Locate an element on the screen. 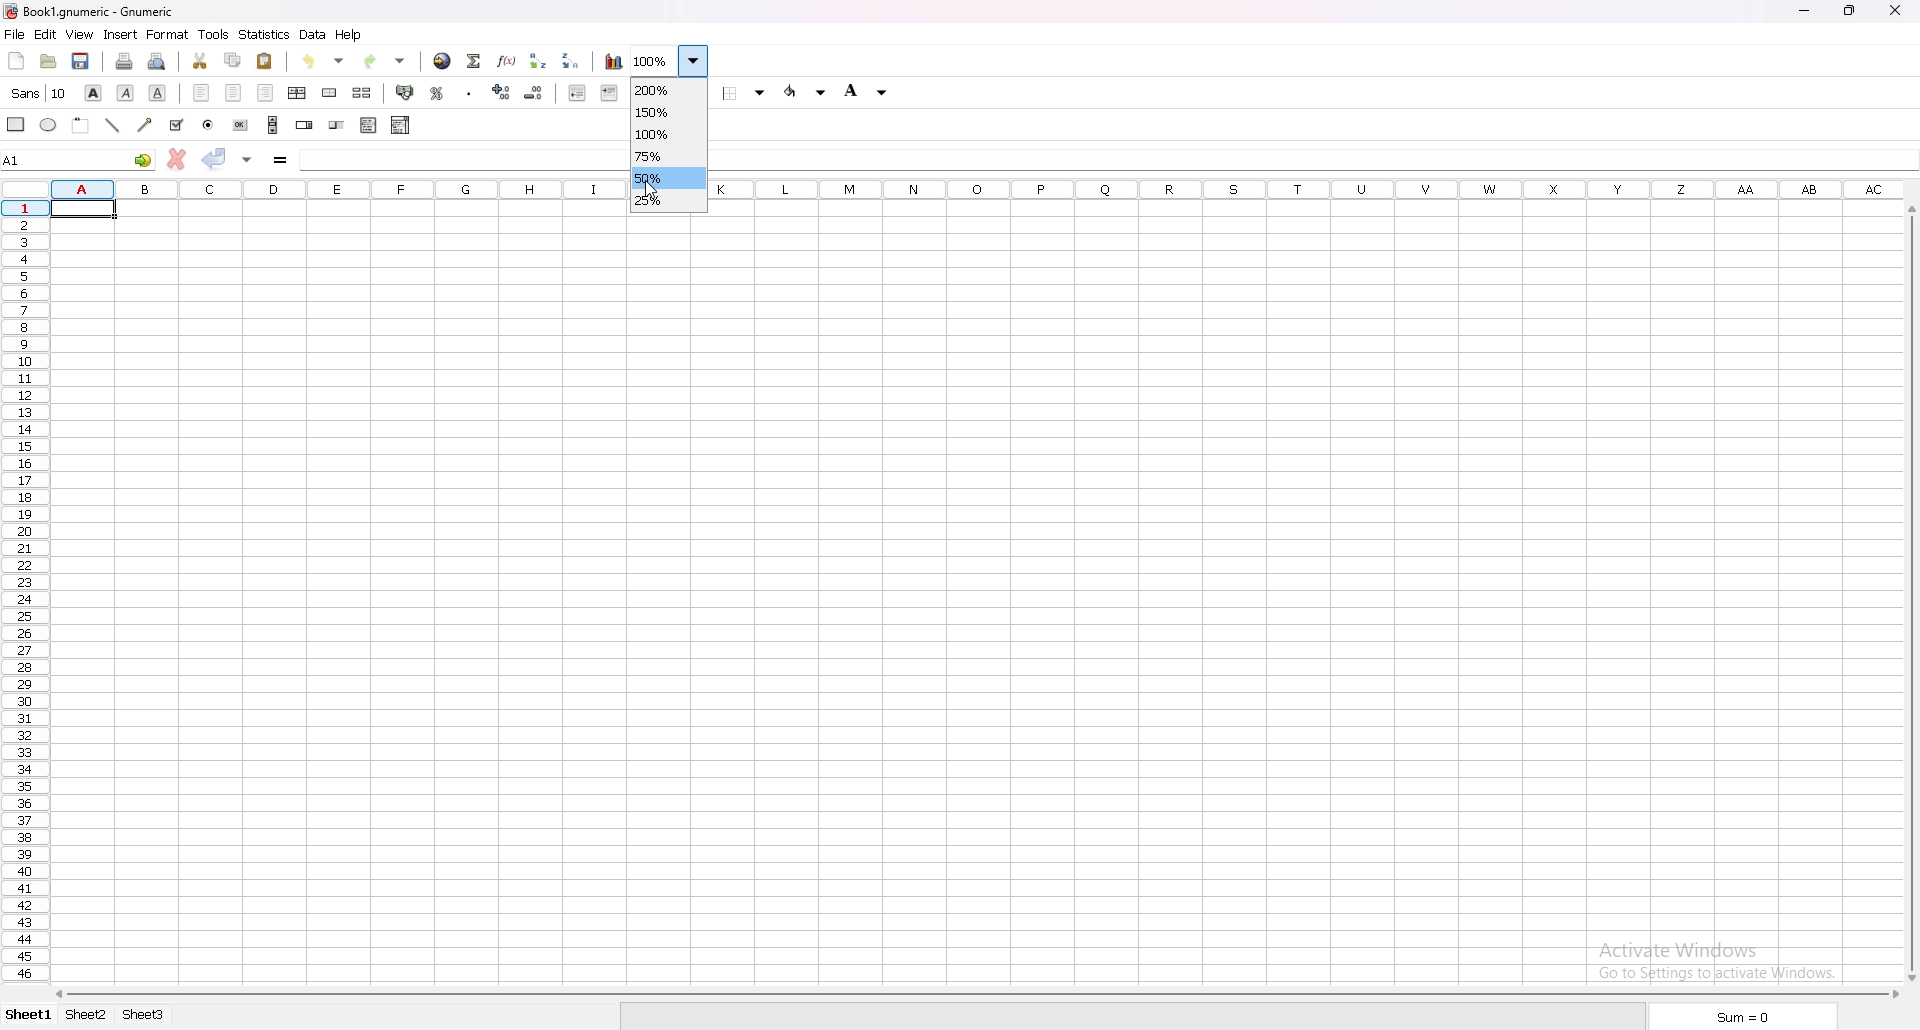 The height and width of the screenshot is (1030, 1920). rectangle is located at coordinates (16, 125).